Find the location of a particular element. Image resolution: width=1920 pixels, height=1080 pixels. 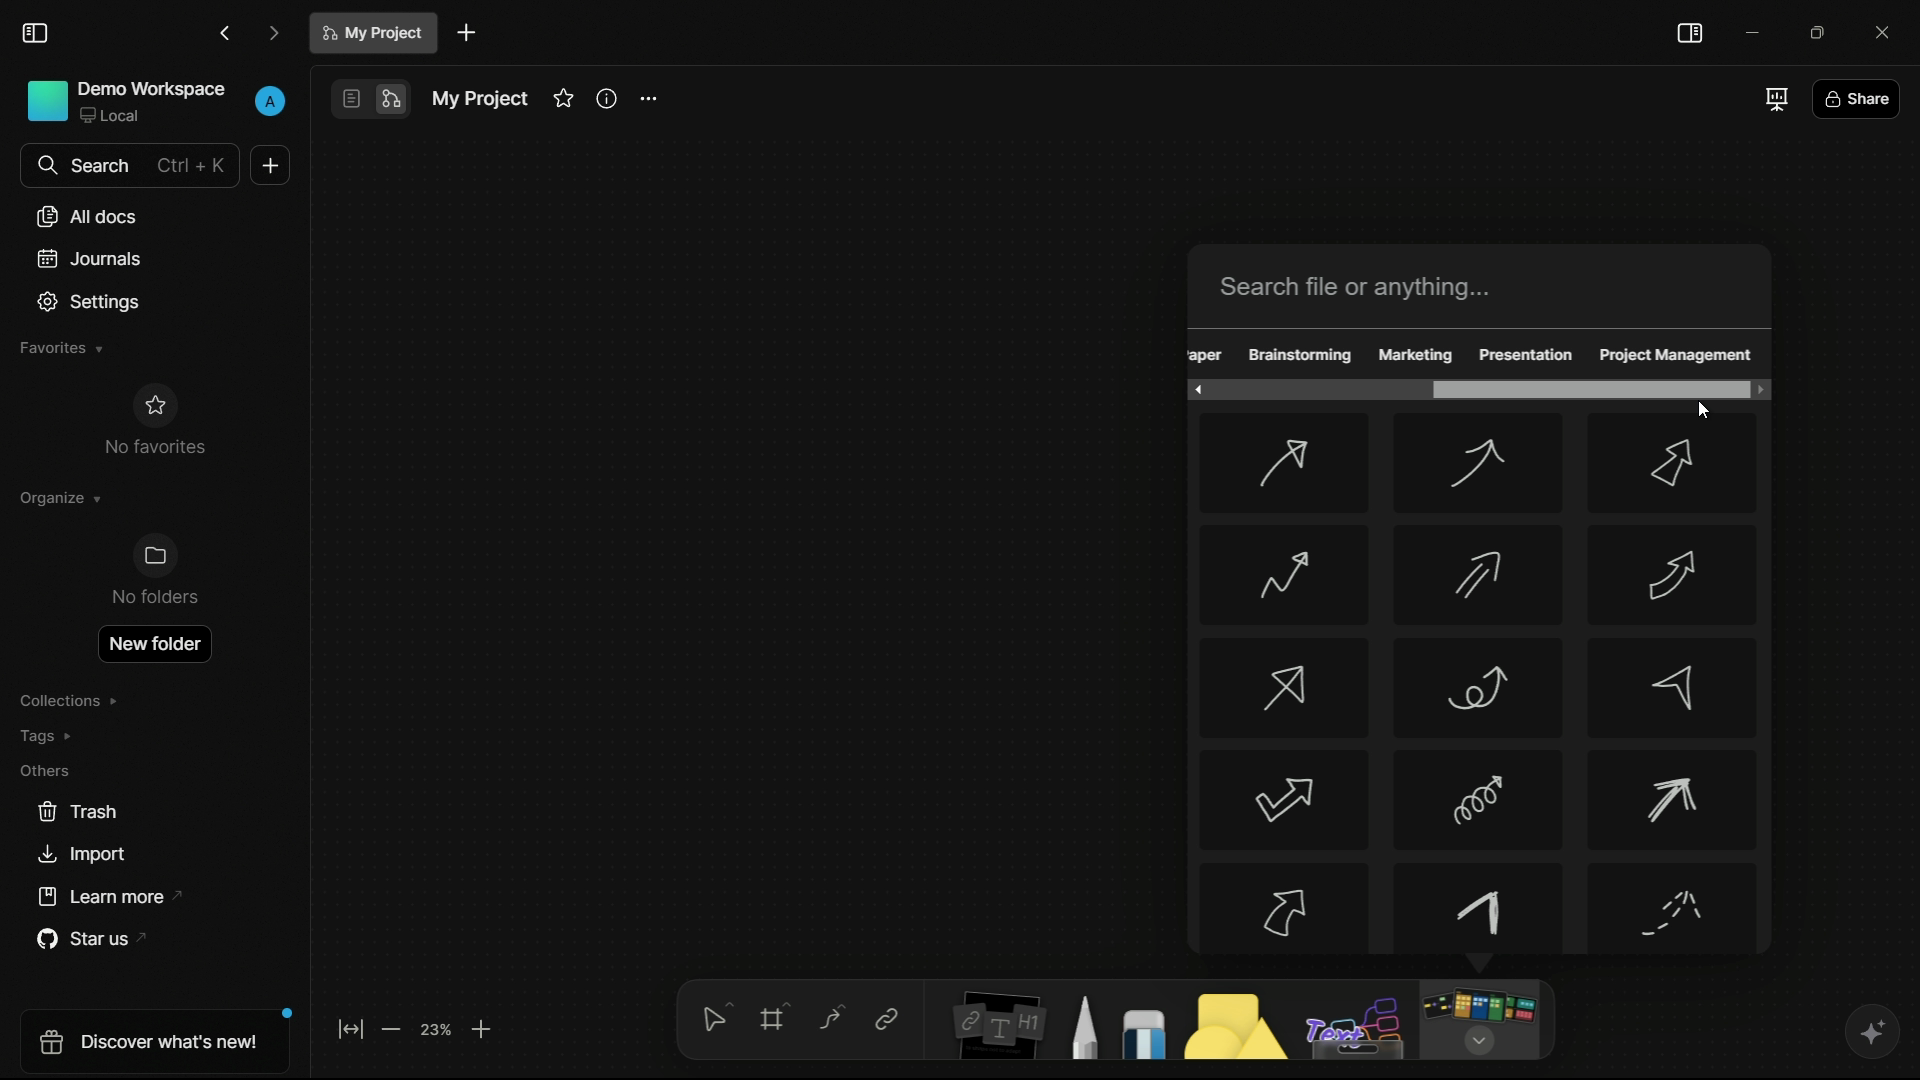

cursor is located at coordinates (1704, 411).